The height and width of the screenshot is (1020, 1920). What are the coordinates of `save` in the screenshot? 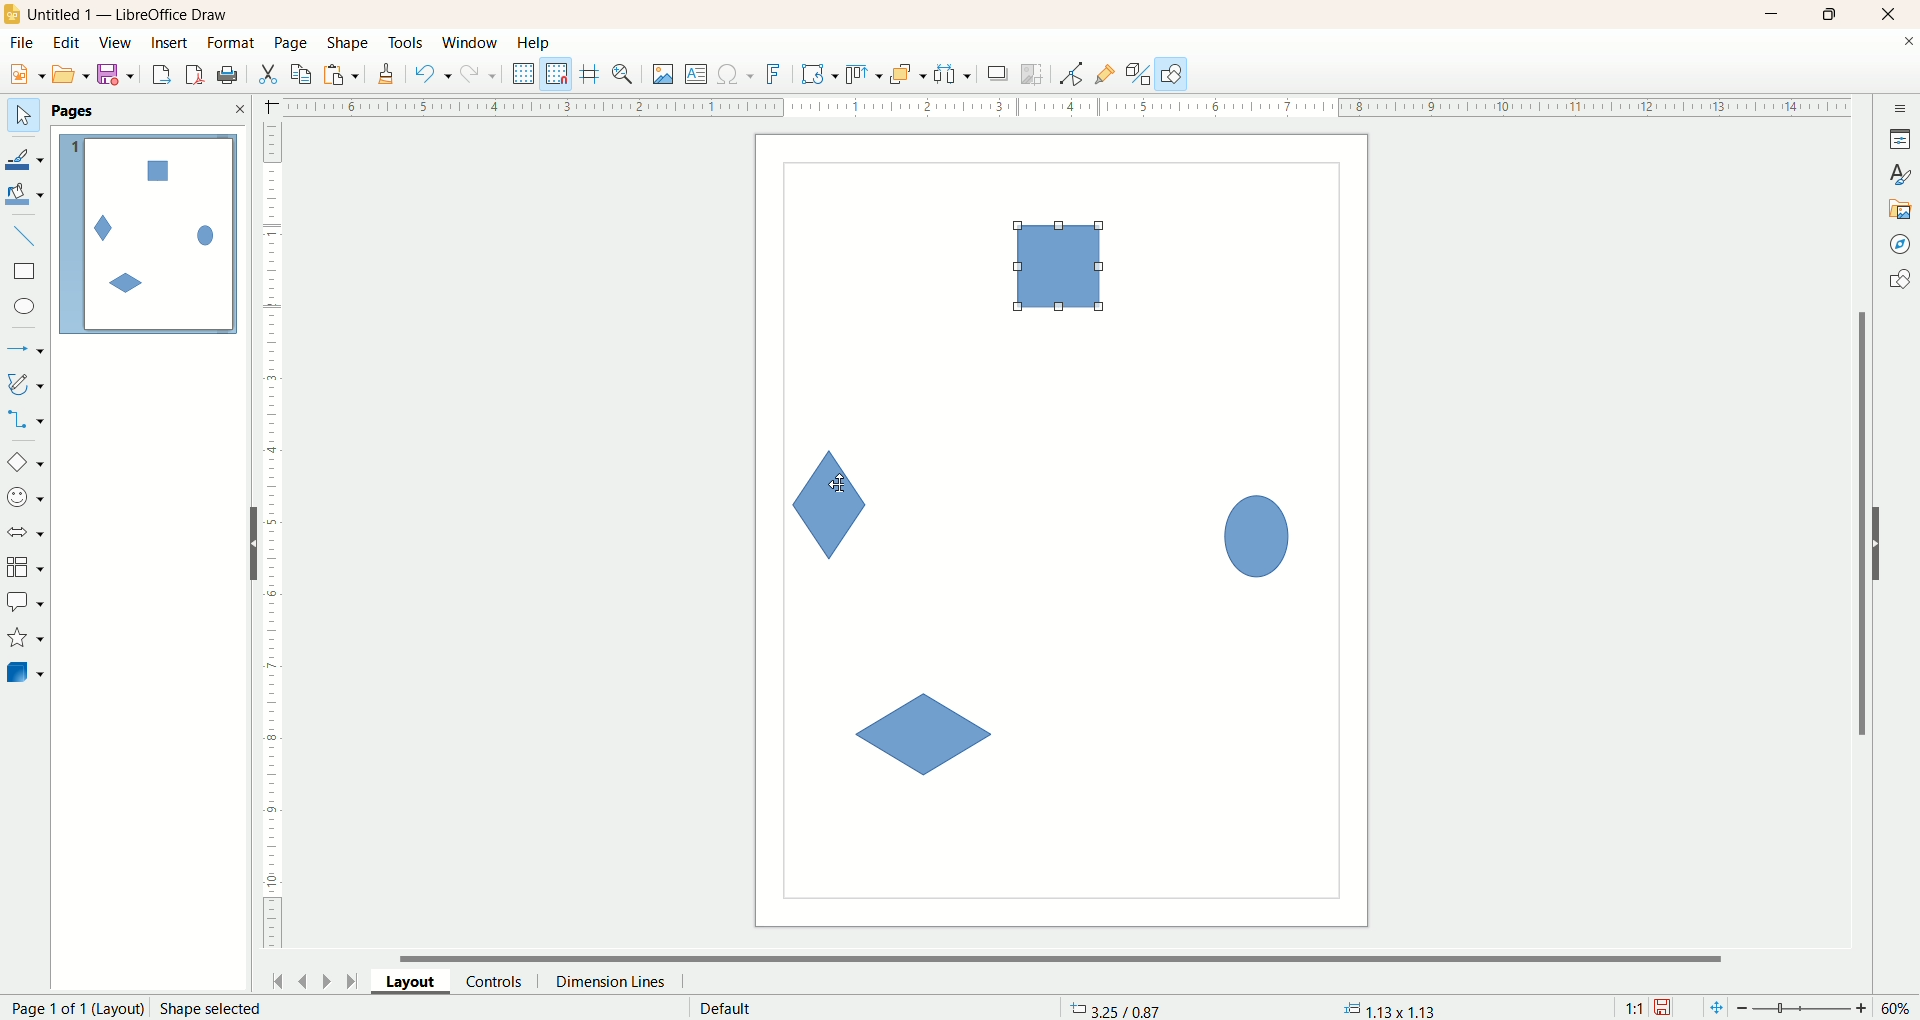 It's located at (119, 75).